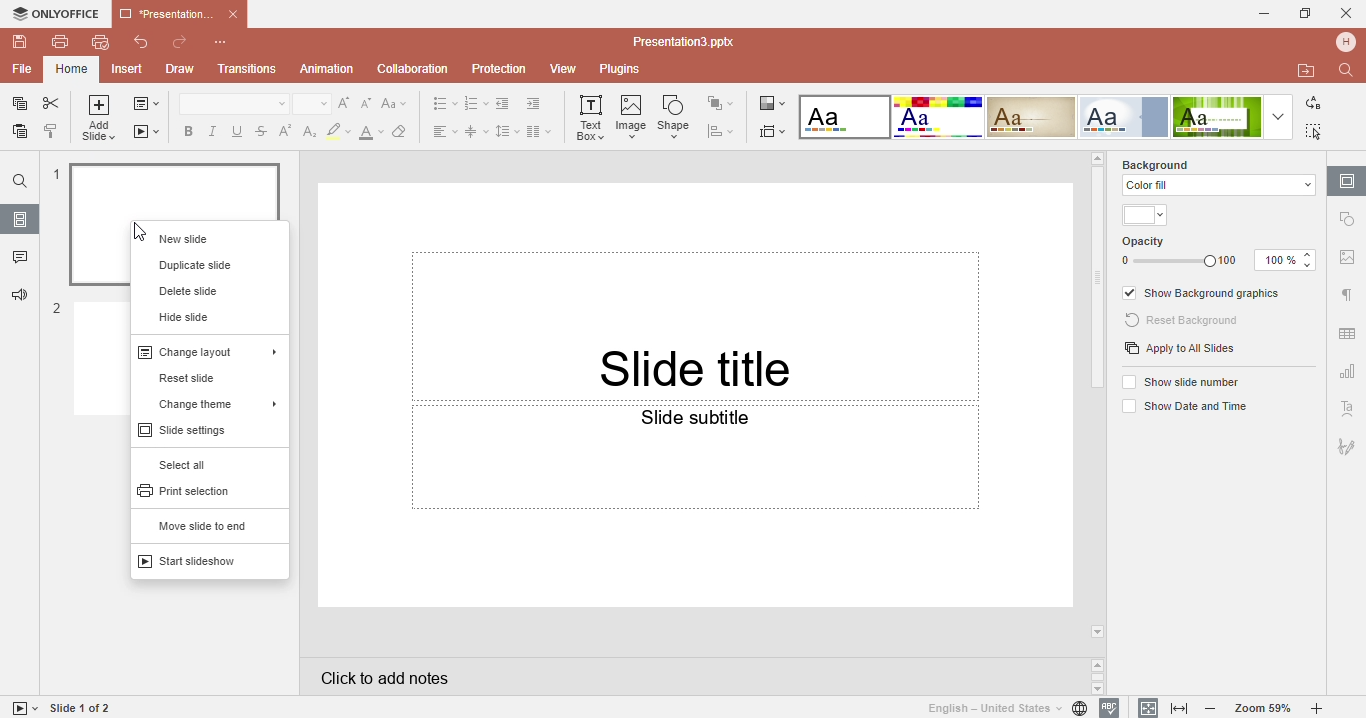  What do you see at coordinates (16, 104) in the screenshot?
I see `Copy` at bounding box center [16, 104].